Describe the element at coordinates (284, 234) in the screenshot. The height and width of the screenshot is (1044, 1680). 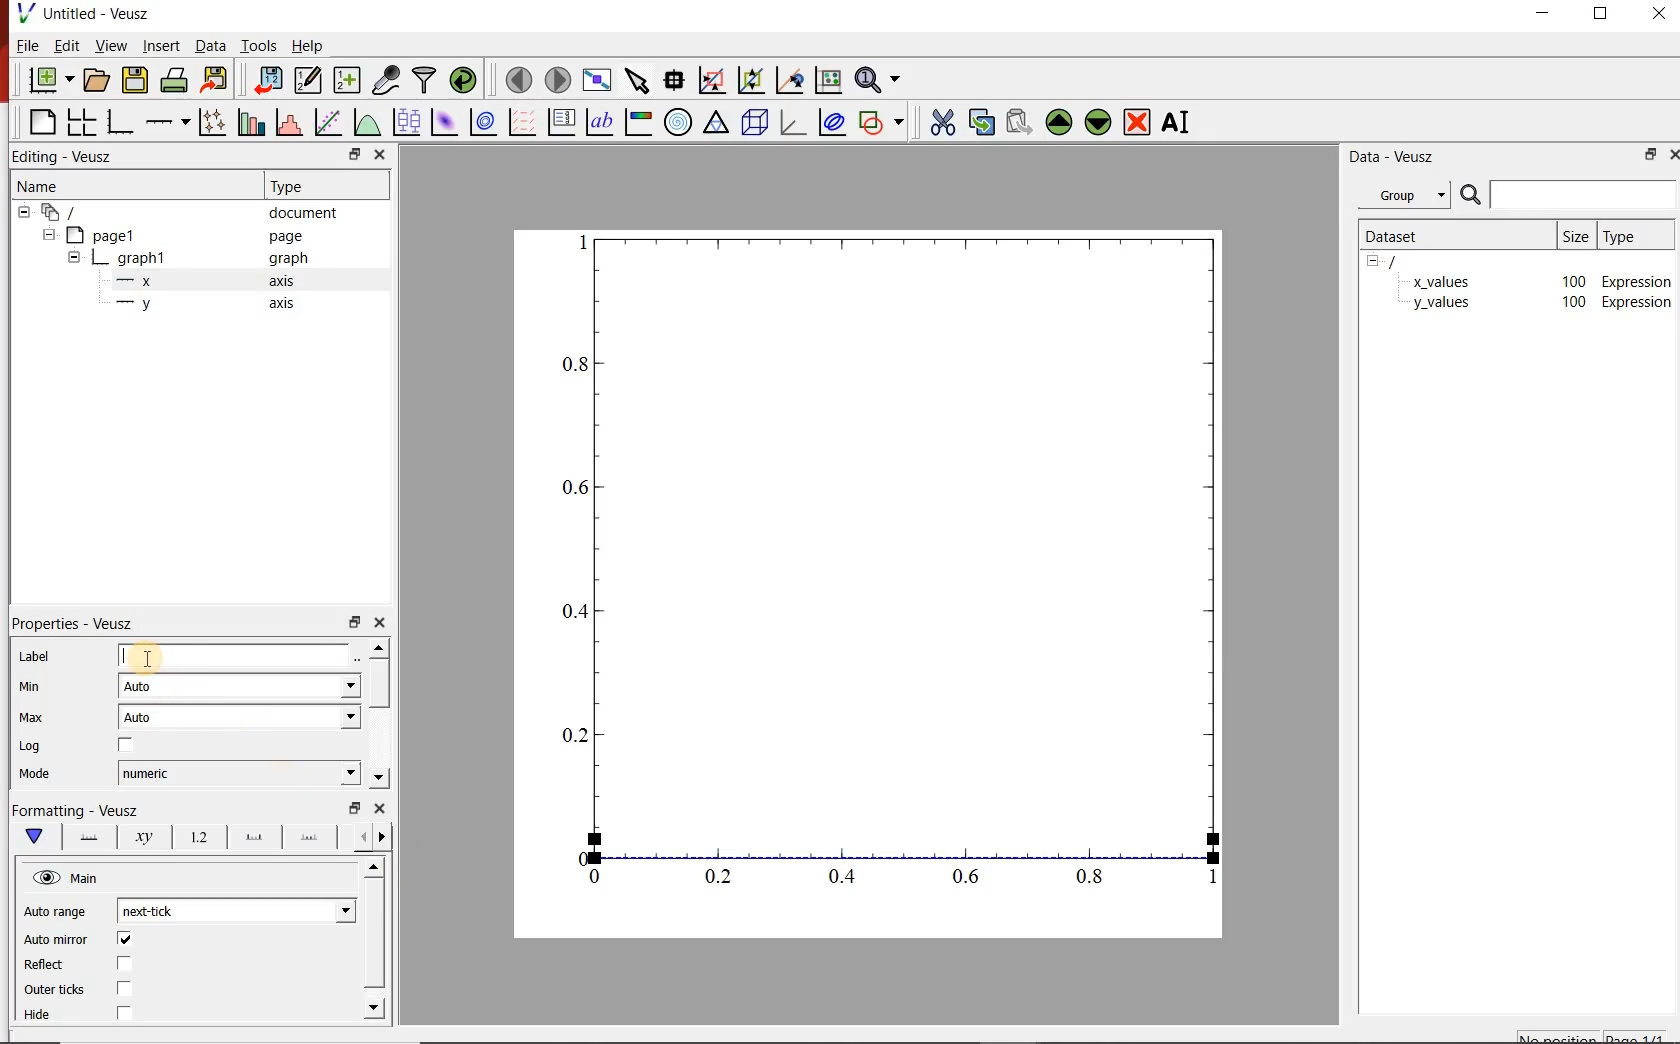
I see `page` at that location.